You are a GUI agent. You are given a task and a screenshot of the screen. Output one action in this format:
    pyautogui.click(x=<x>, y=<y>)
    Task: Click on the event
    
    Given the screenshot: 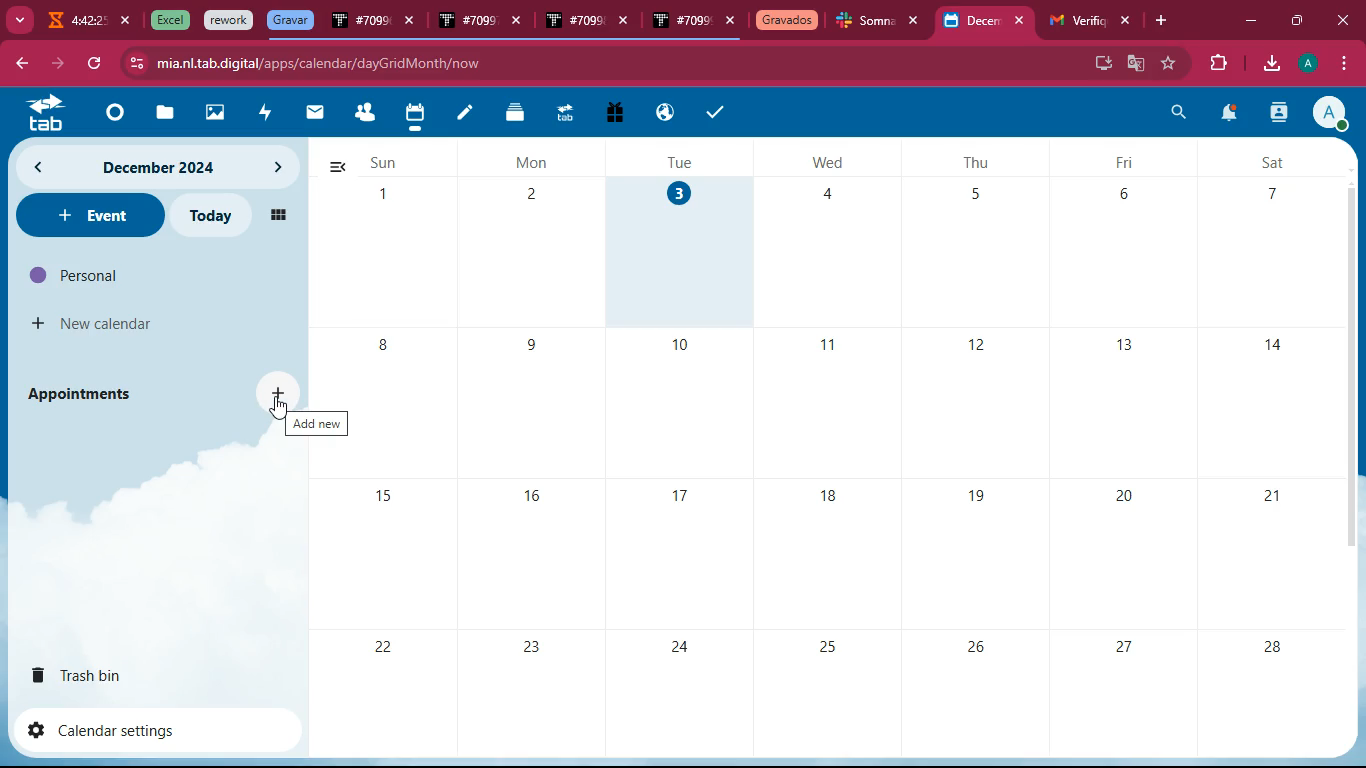 What is the action you would take?
    pyautogui.click(x=88, y=215)
    